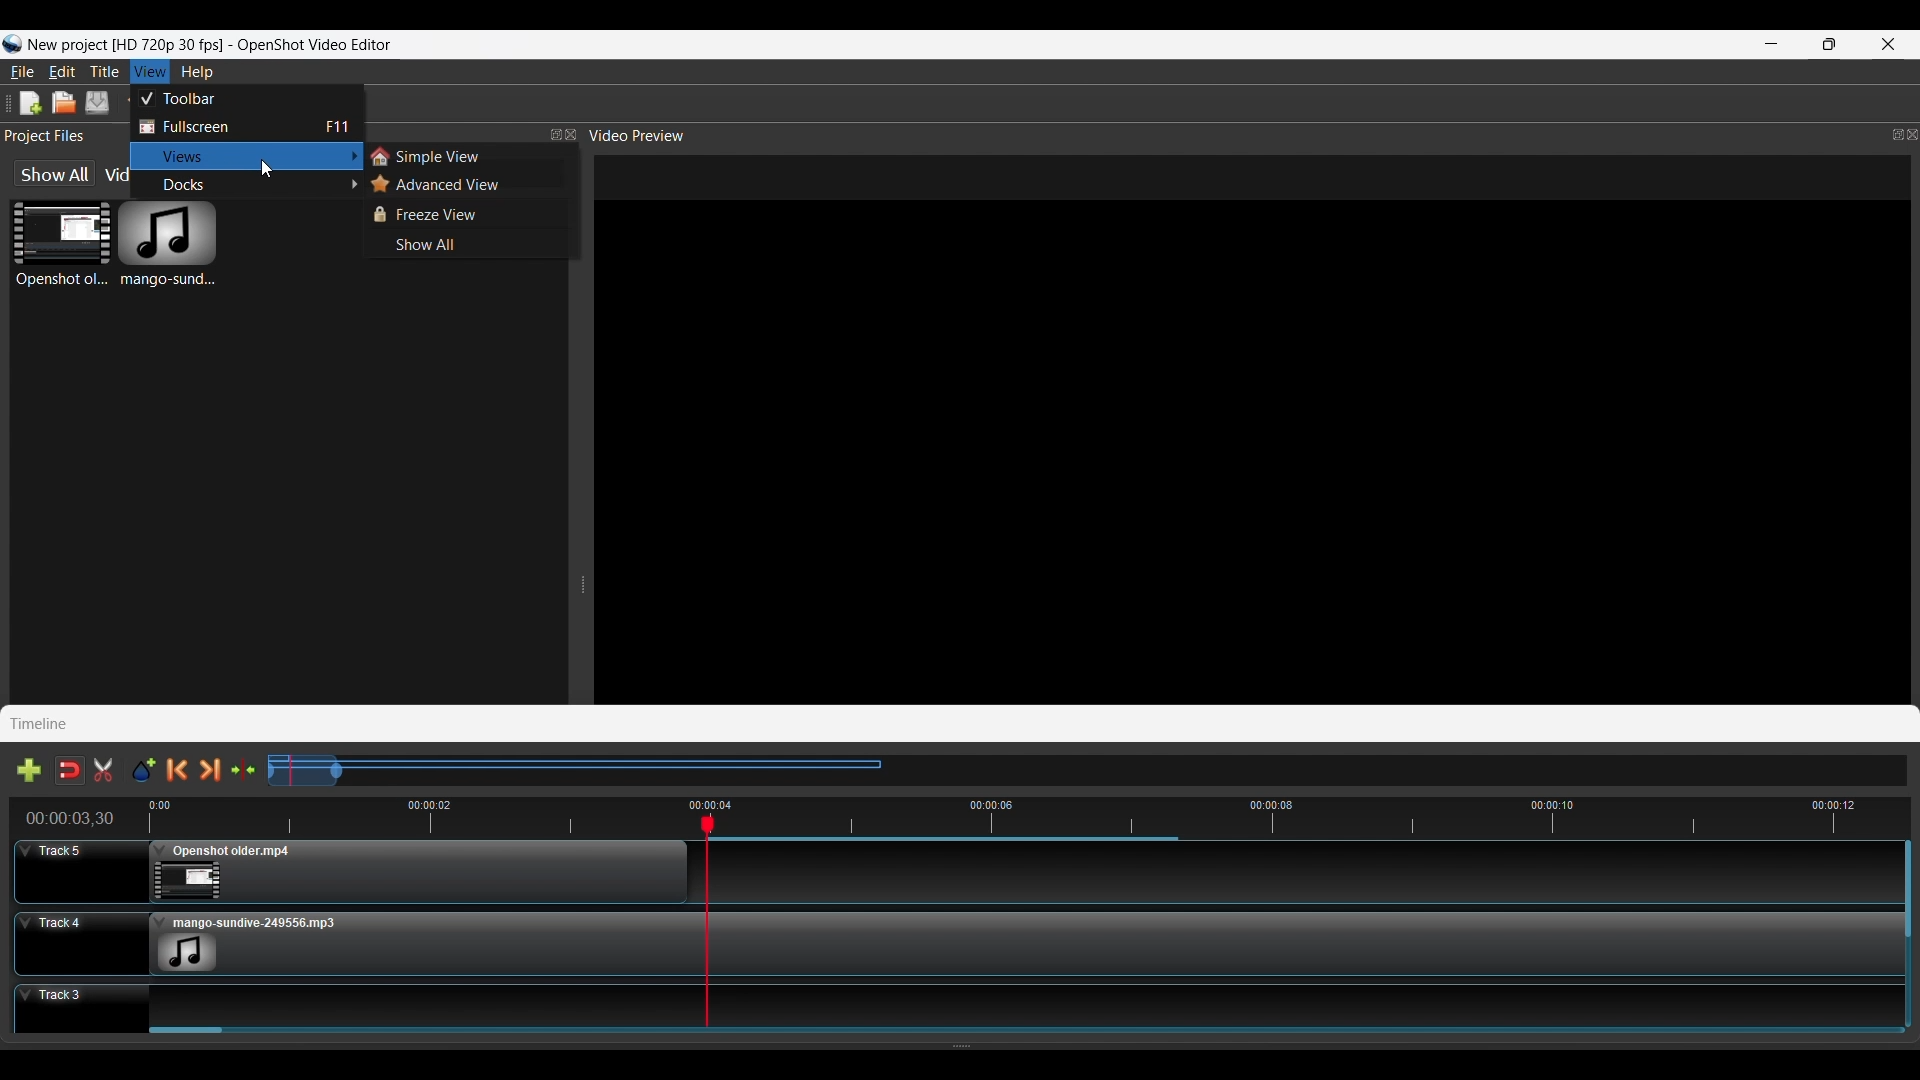 This screenshot has width=1920, height=1080. I want to click on Simple View, so click(466, 156).